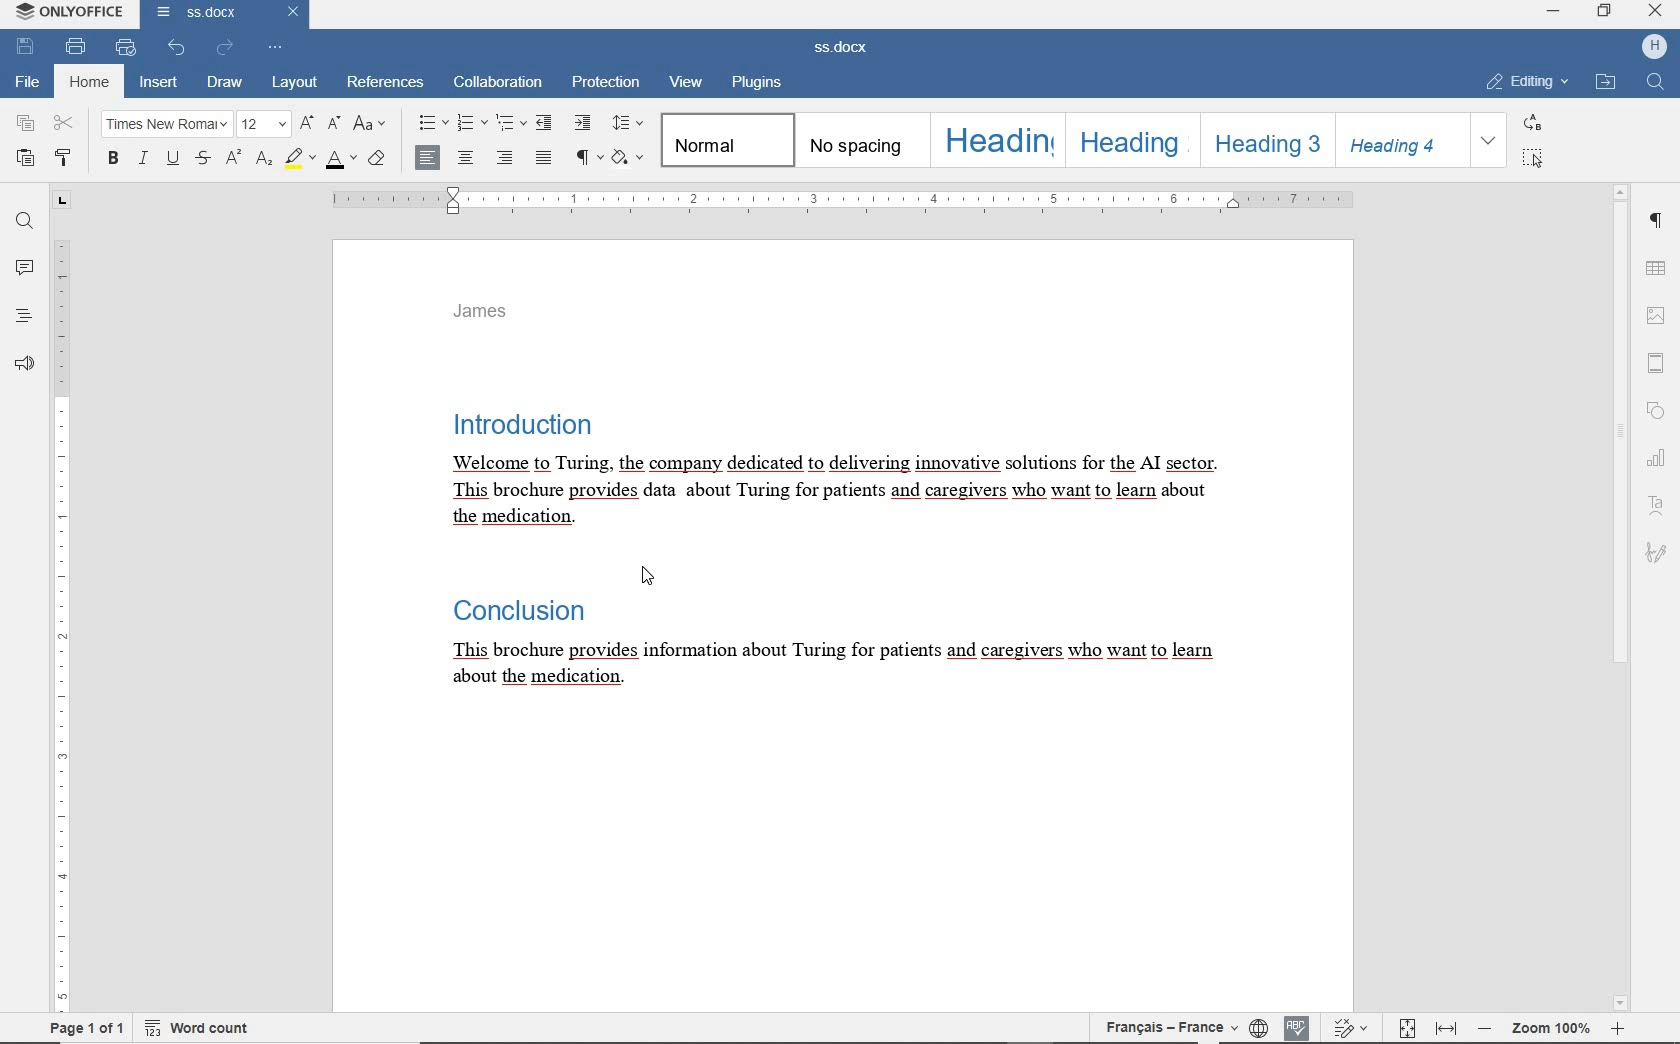 Image resolution: width=1680 pixels, height=1044 pixels. I want to click on TEXT ART, so click(1658, 503).